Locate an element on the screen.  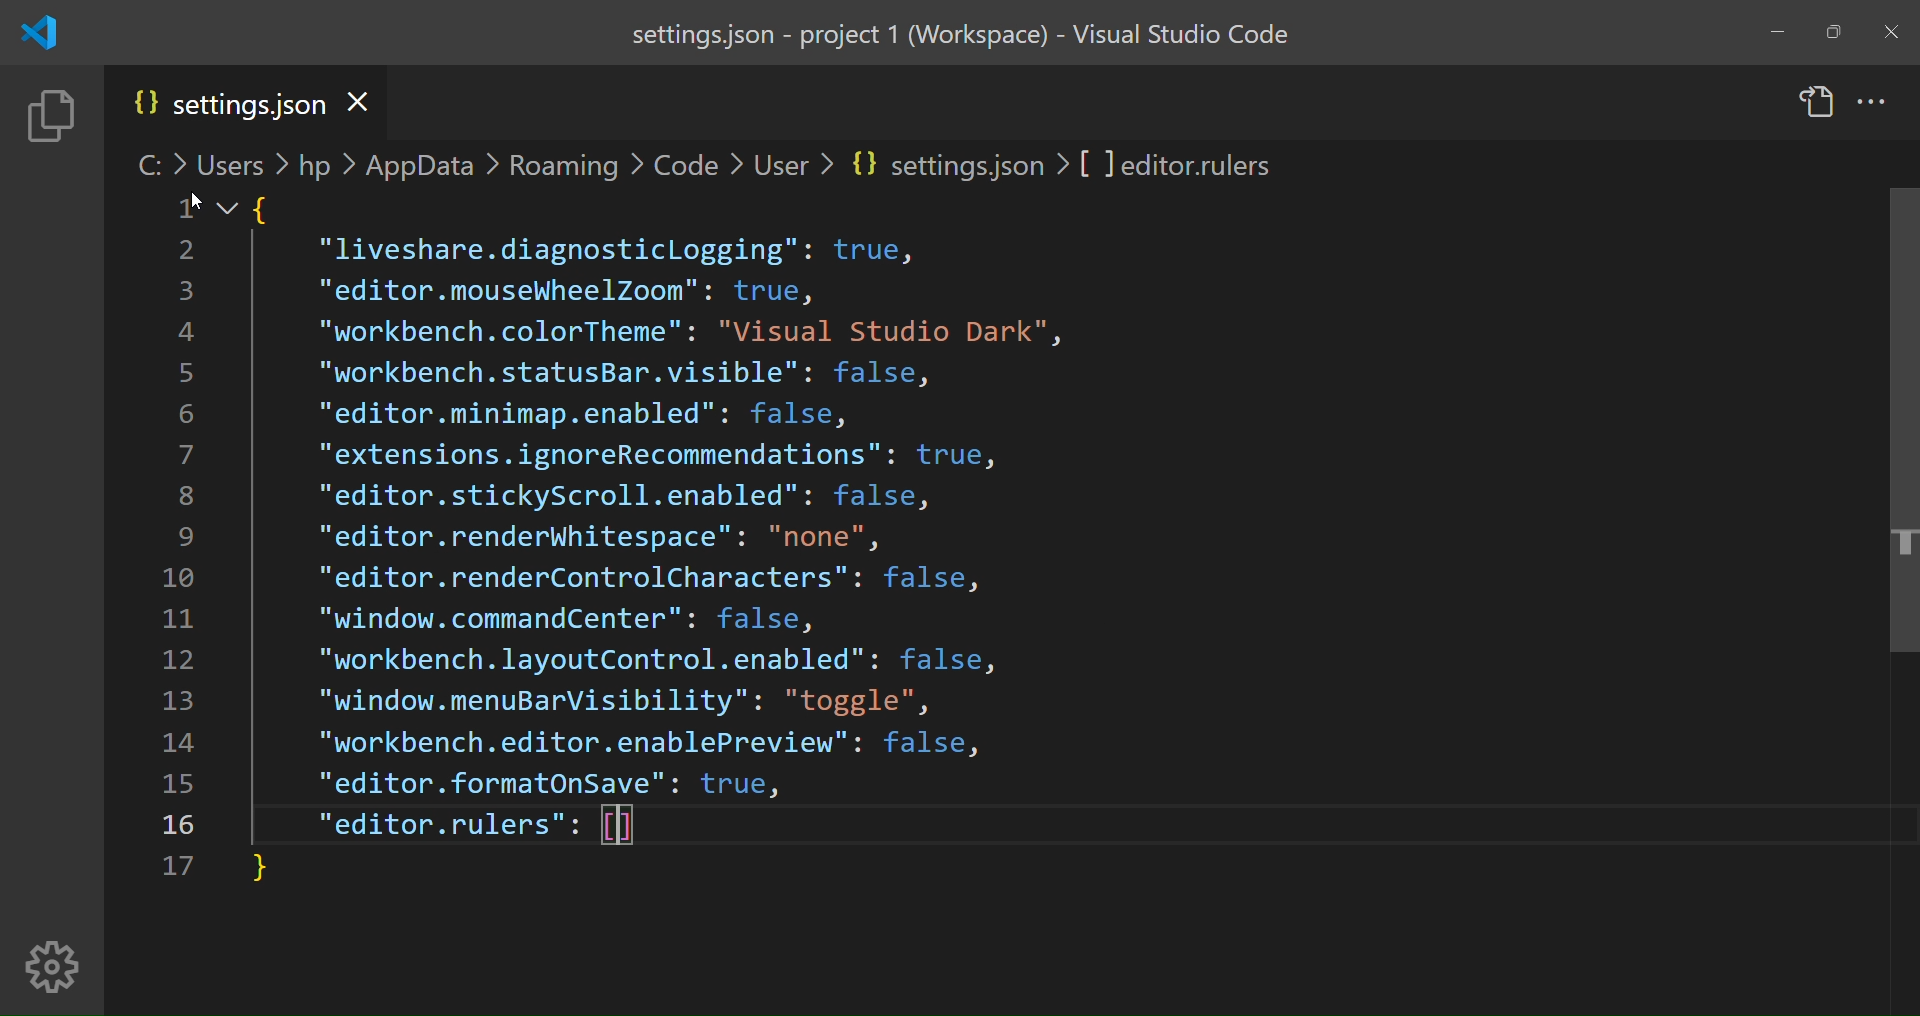
cursor is located at coordinates (194, 201).